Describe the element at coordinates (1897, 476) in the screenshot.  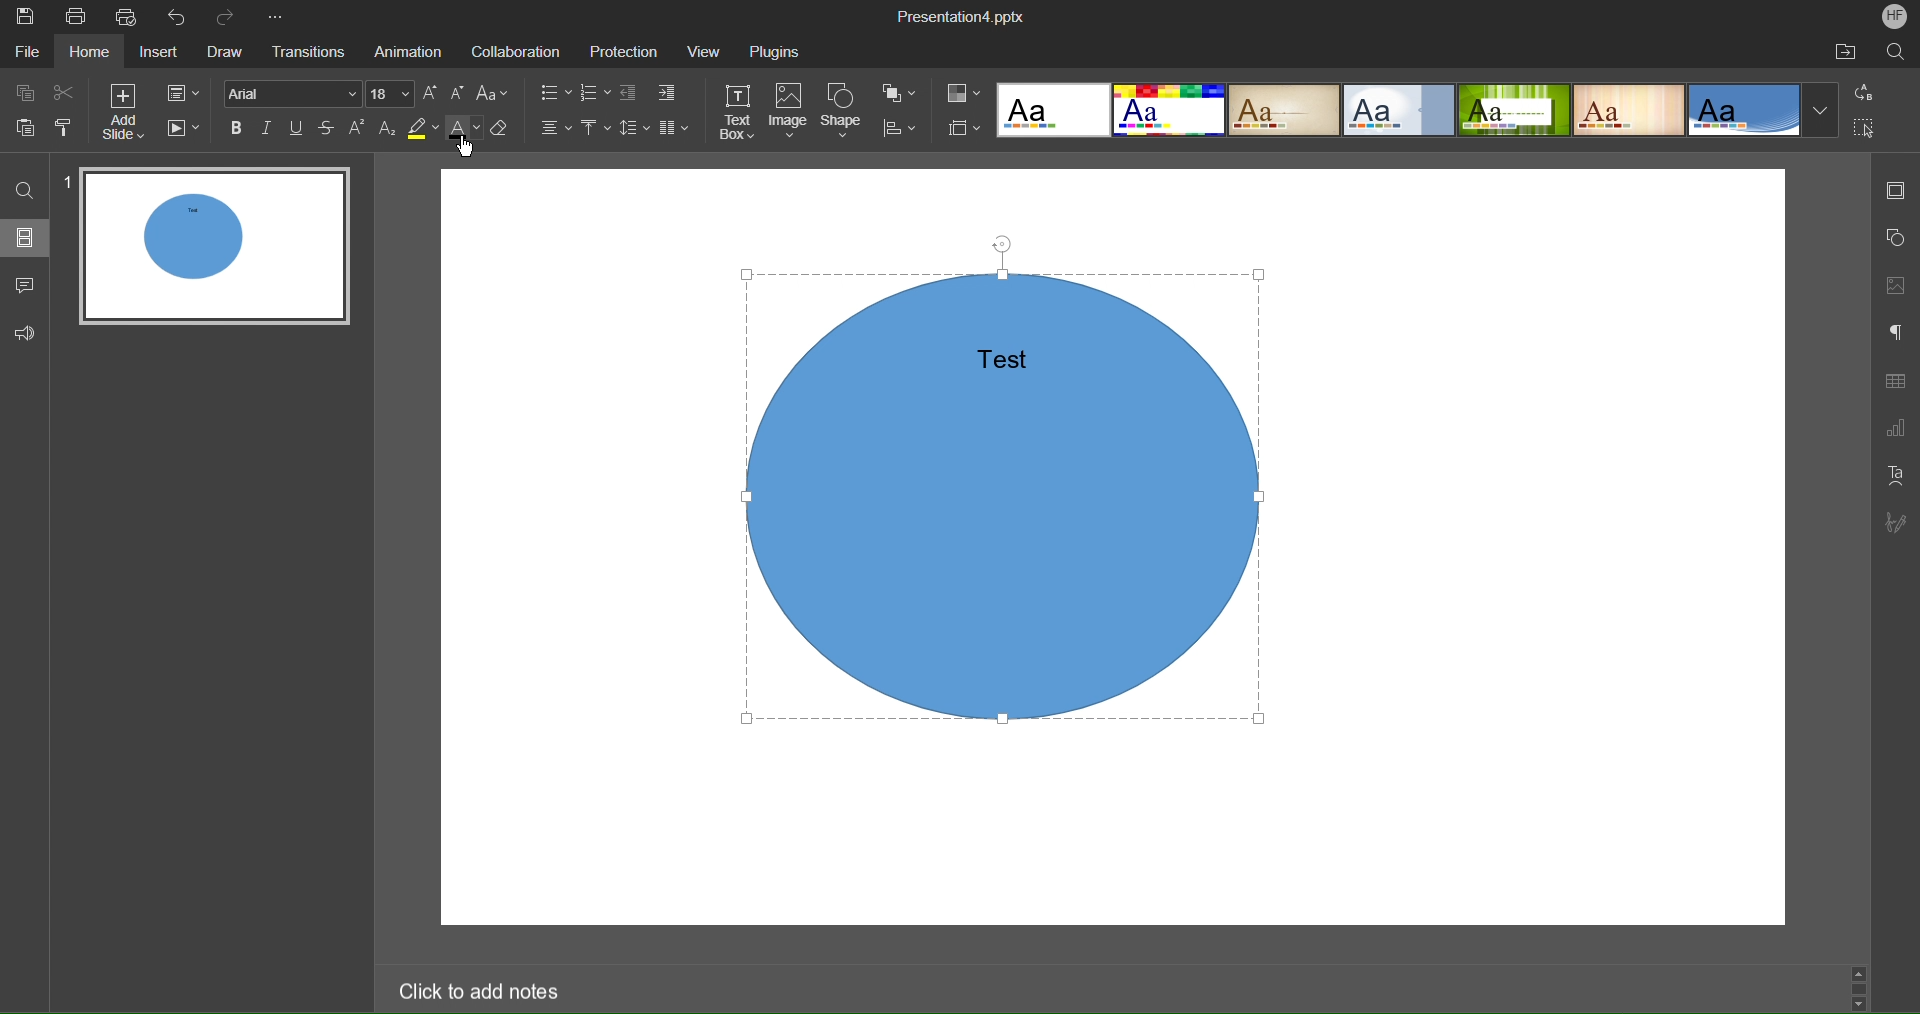
I see `Text Art` at that location.